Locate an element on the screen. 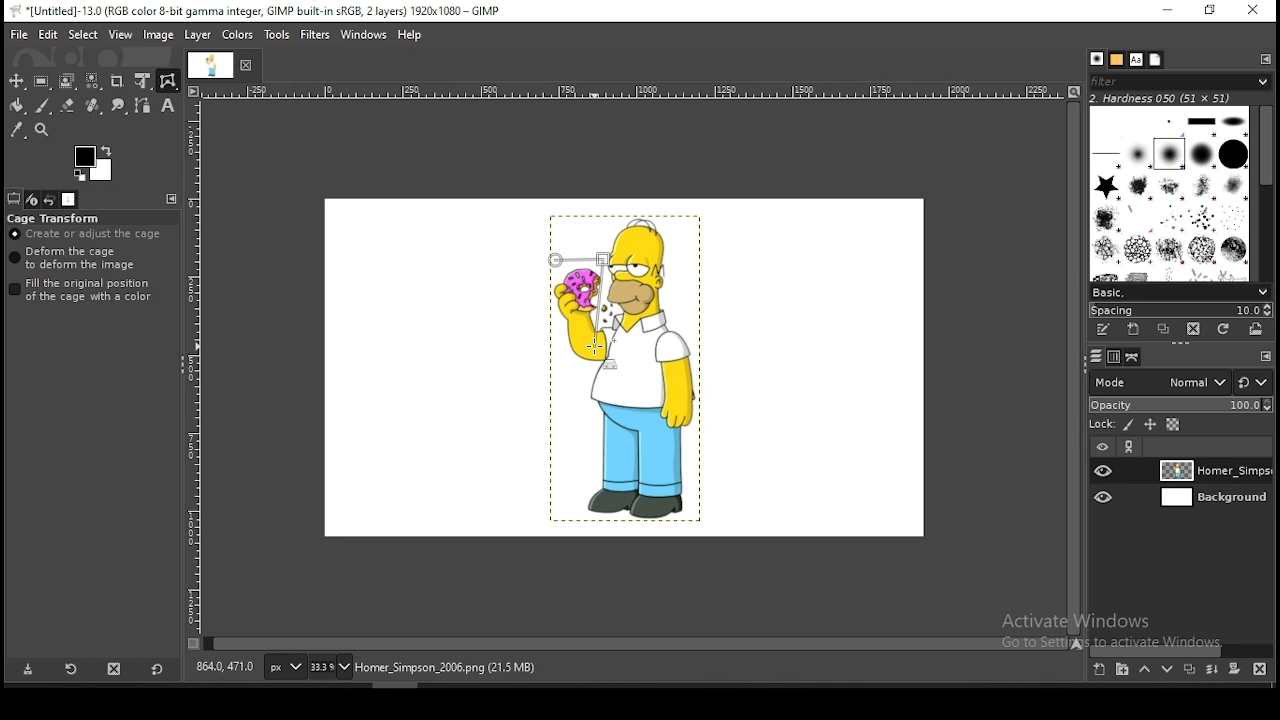 The height and width of the screenshot is (720, 1280). deform the cage to deform the image is located at coordinates (76, 259).